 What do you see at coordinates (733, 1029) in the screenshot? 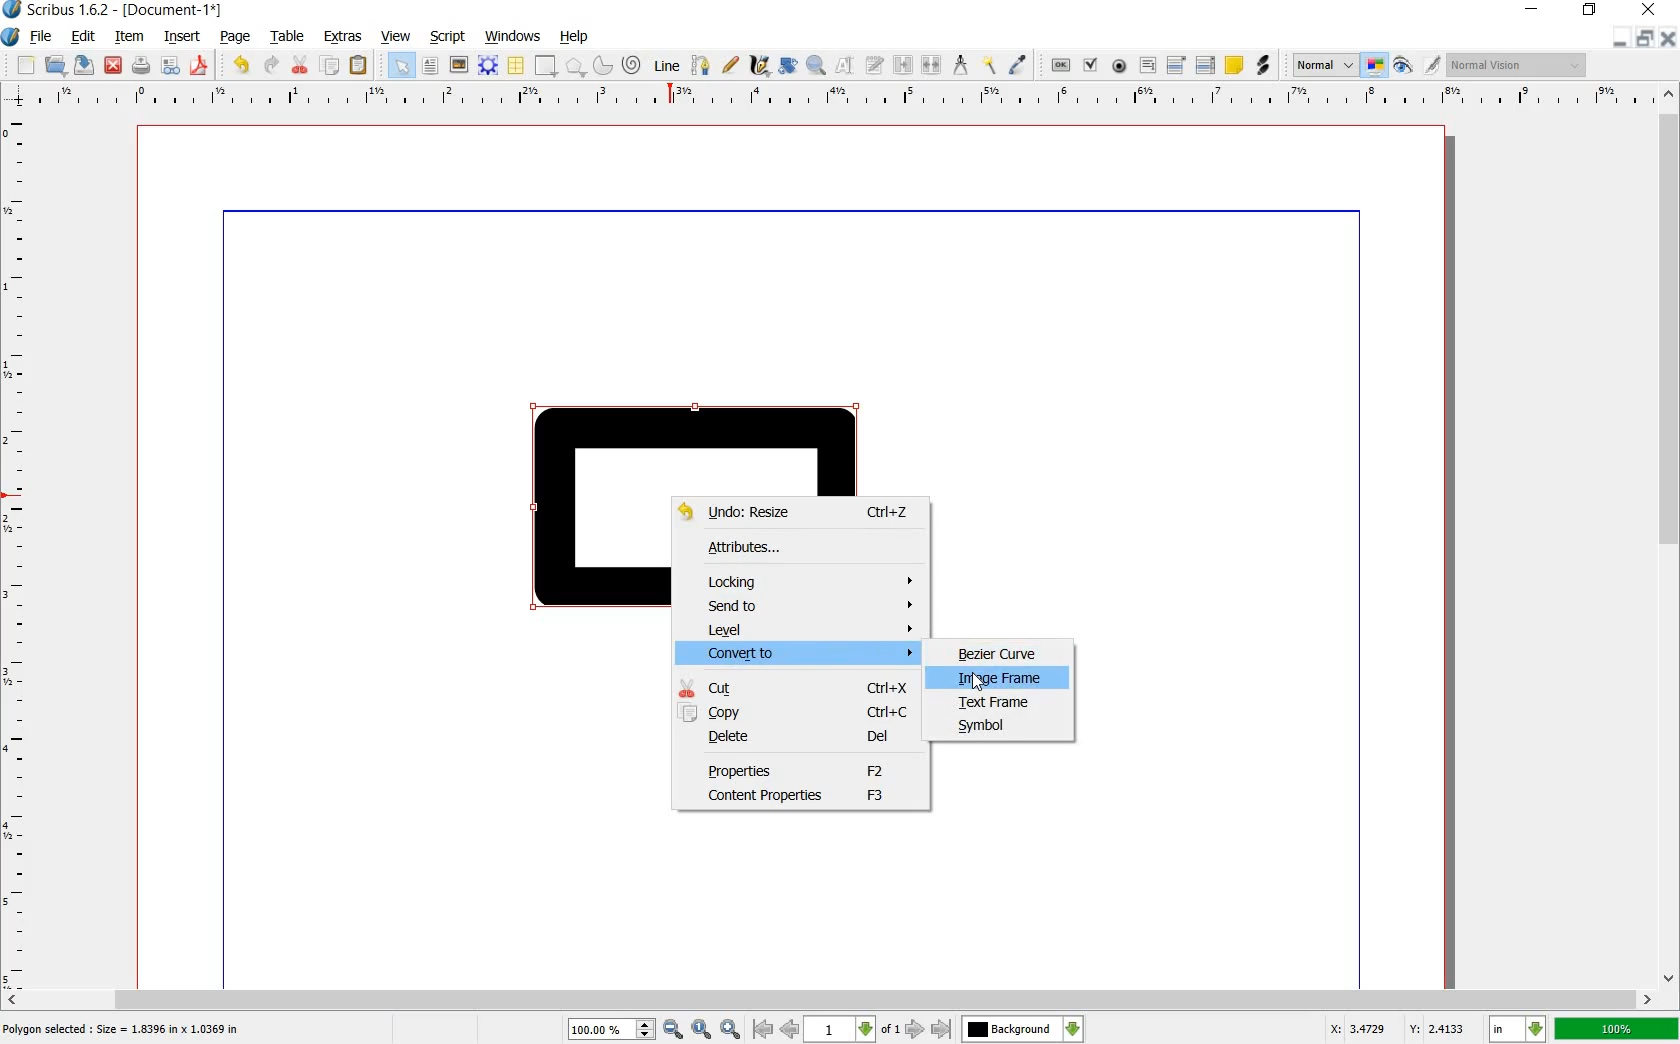
I see `Zoom out` at bounding box center [733, 1029].